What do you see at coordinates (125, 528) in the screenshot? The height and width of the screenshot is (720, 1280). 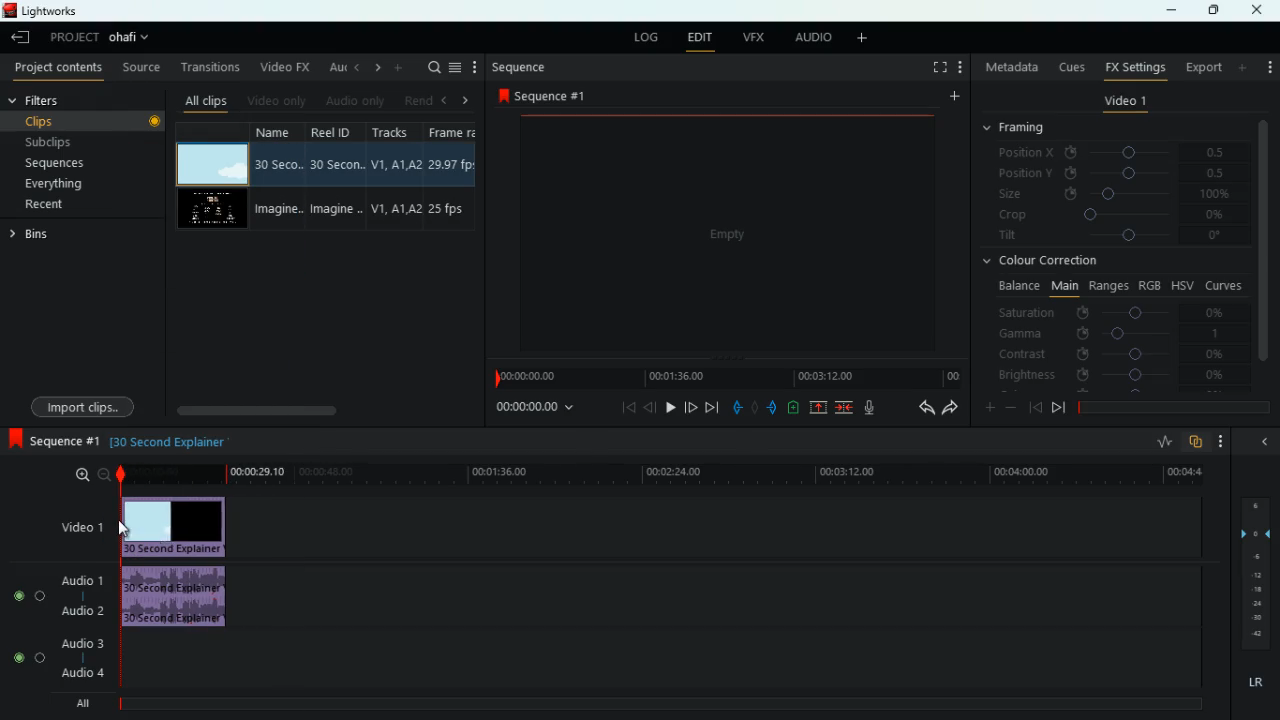 I see `cursor` at bounding box center [125, 528].